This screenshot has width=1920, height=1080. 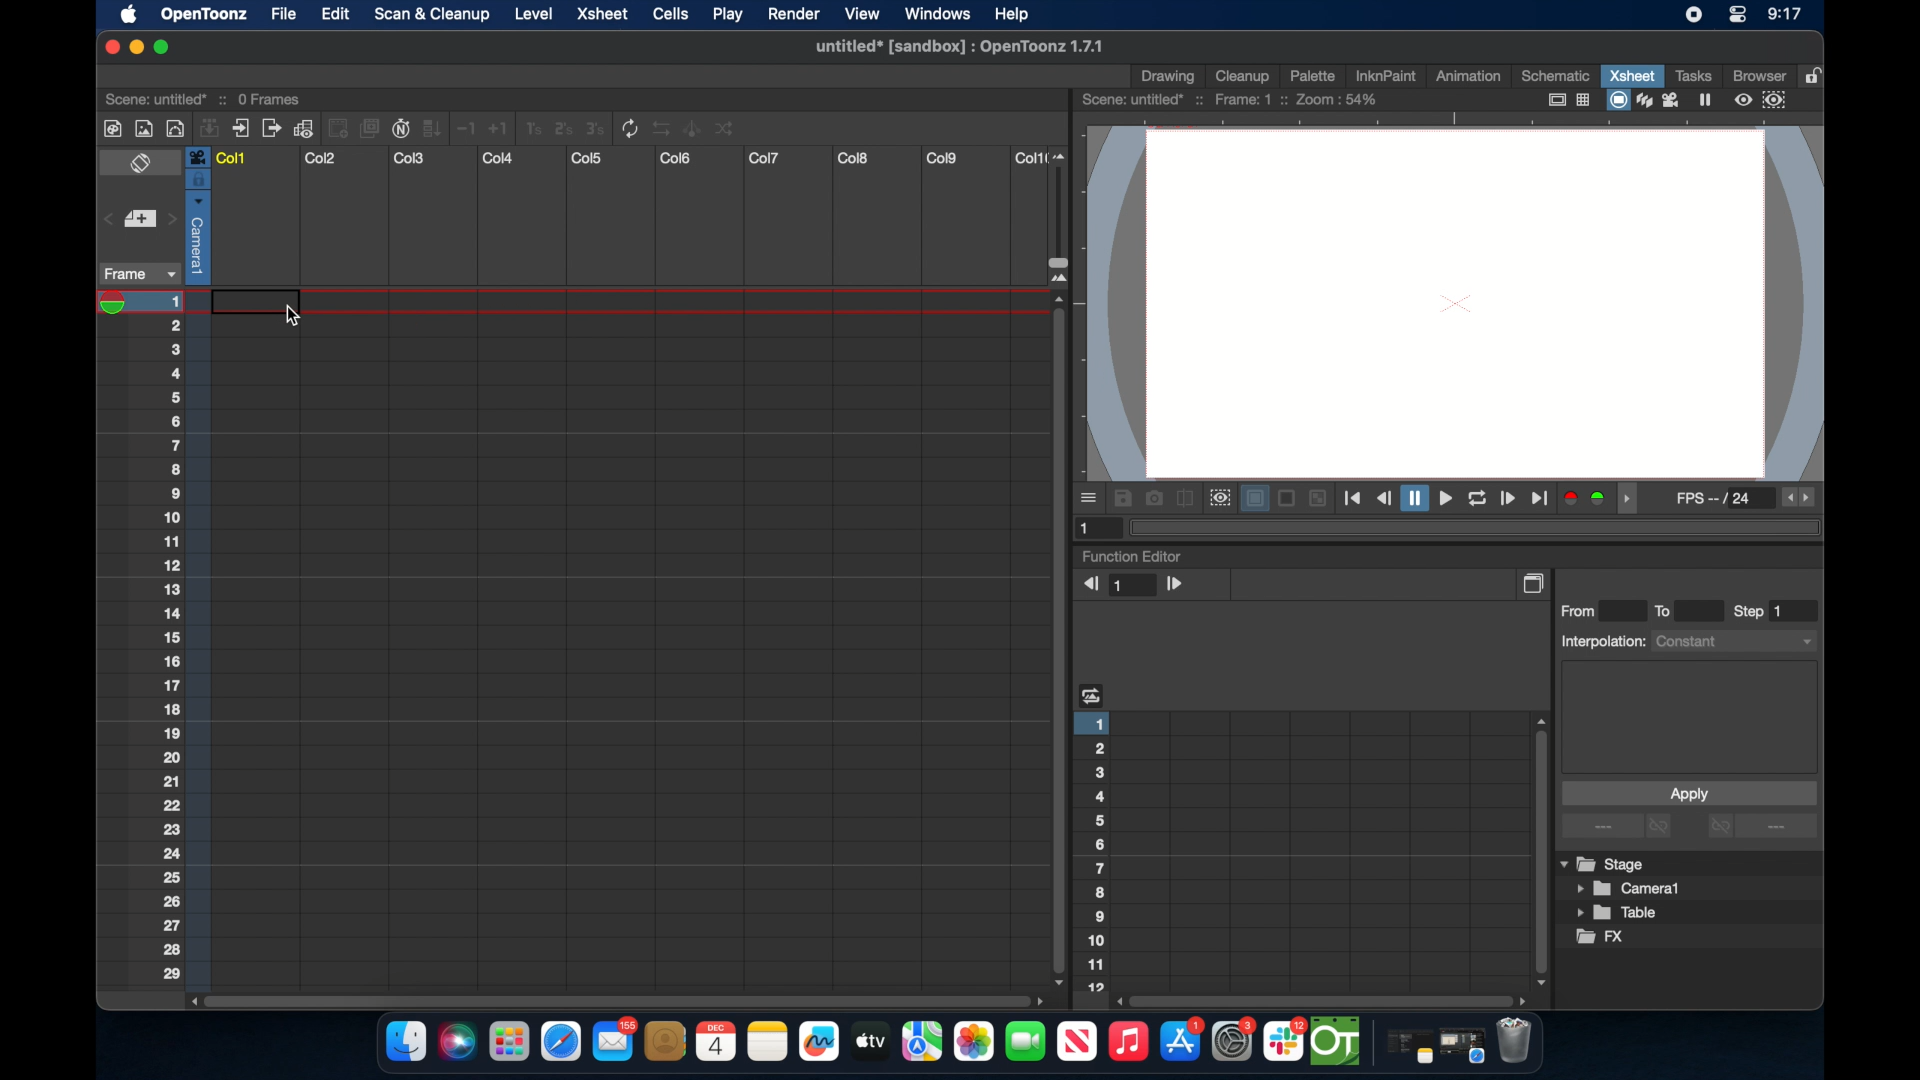 I want to click on highlighted cell, so click(x=234, y=306).